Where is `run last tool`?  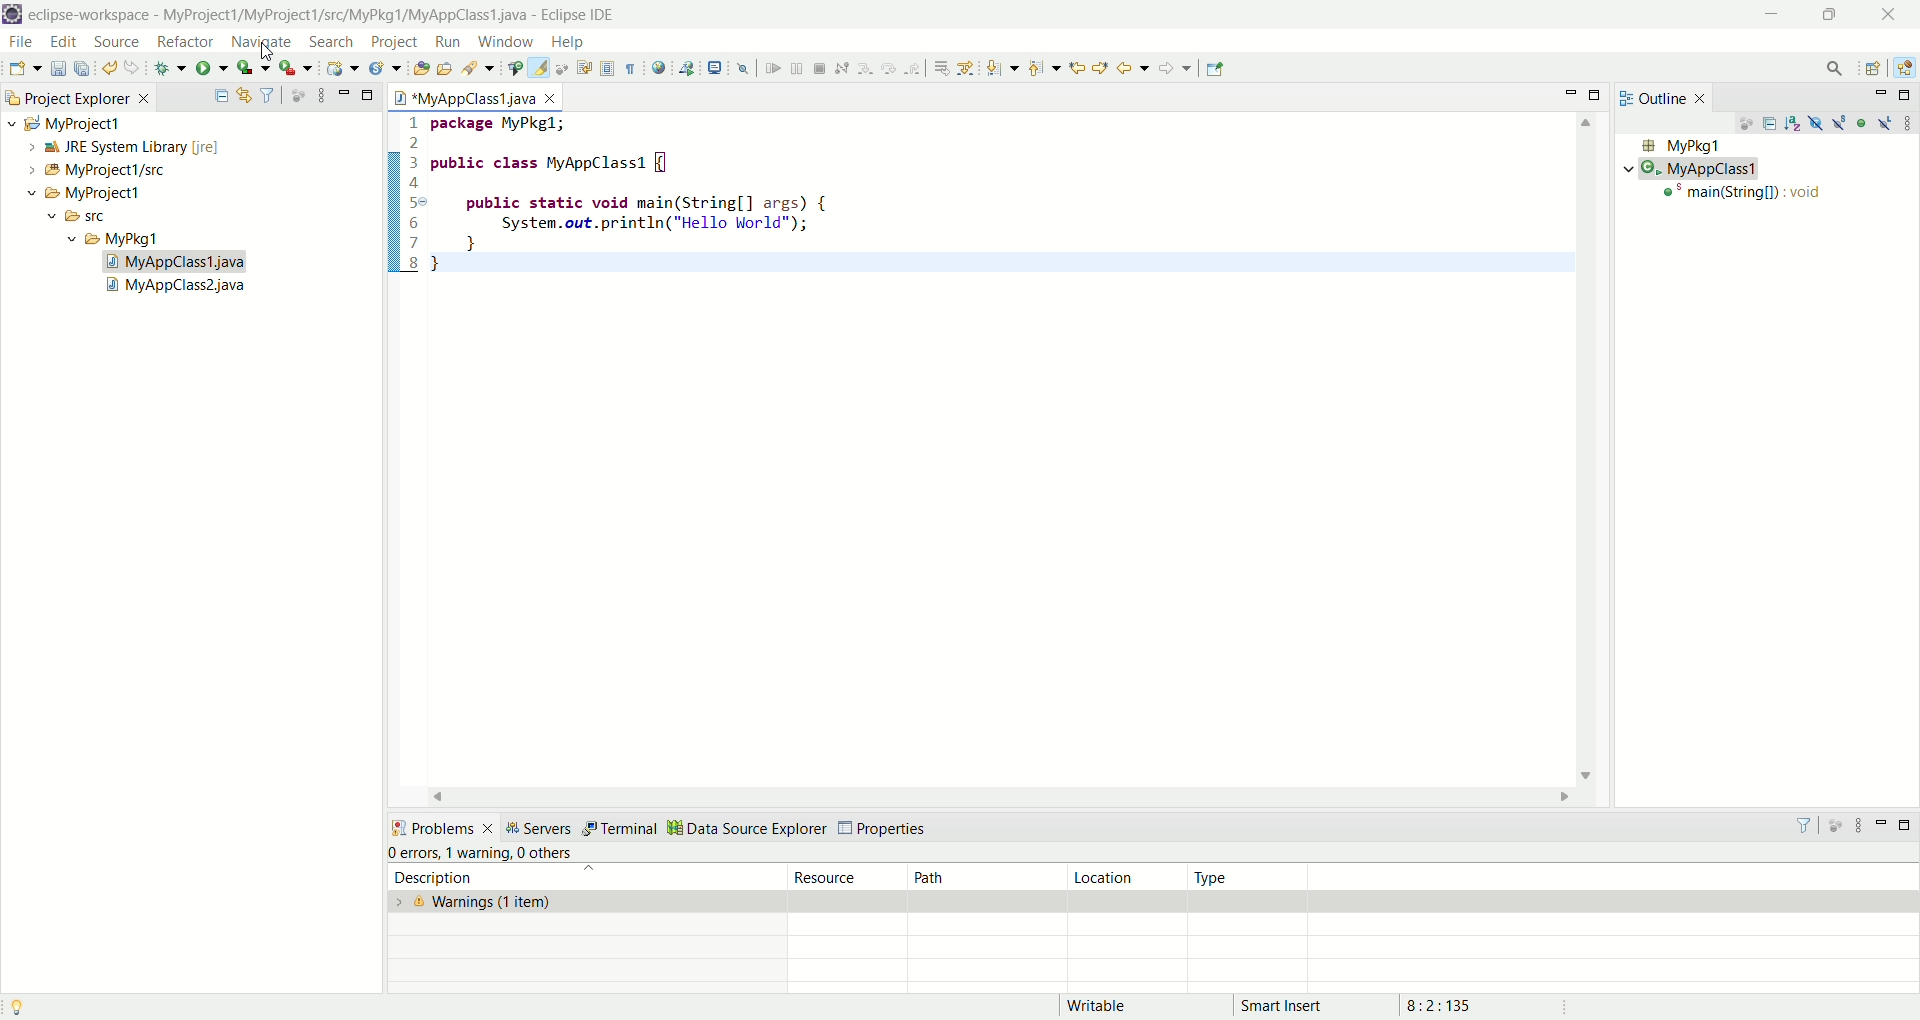
run last tool is located at coordinates (295, 70).